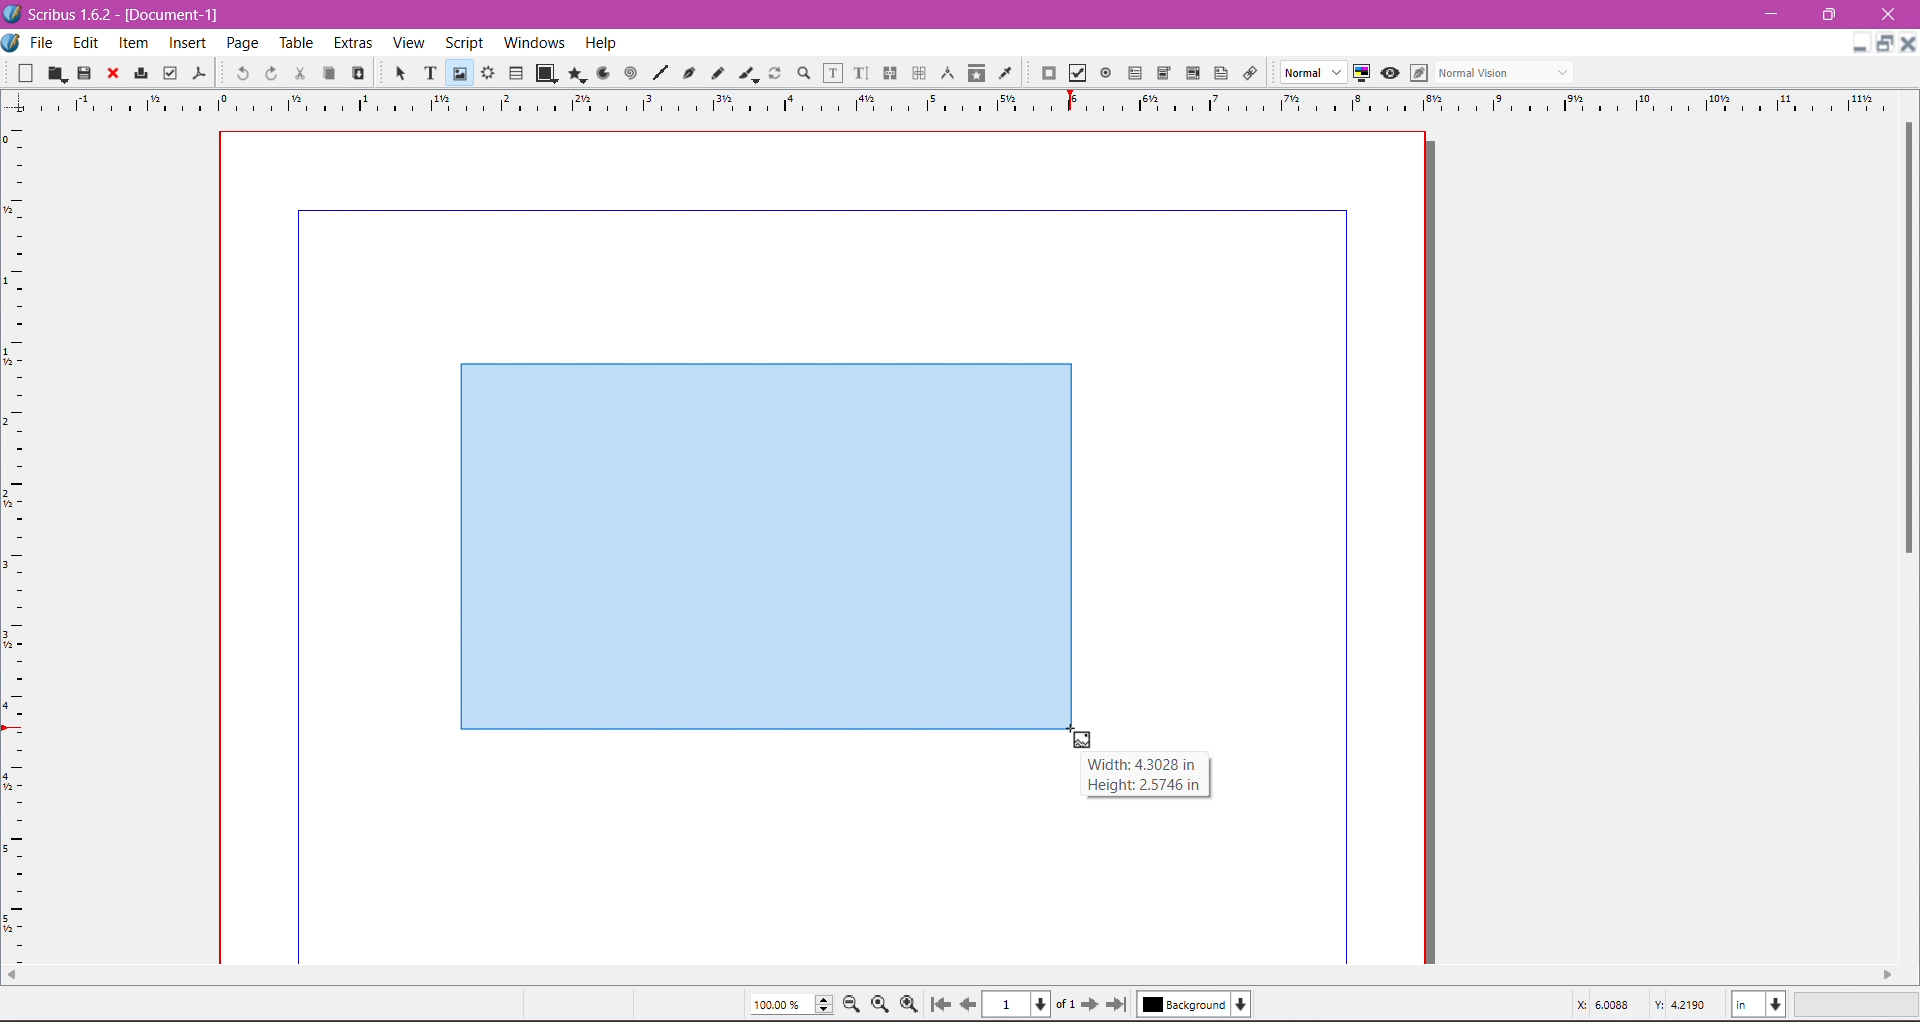 This screenshot has height=1022, width=1920. What do you see at coordinates (300, 74) in the screenshot?
I see `Cut` at bounding box center [300, 74].